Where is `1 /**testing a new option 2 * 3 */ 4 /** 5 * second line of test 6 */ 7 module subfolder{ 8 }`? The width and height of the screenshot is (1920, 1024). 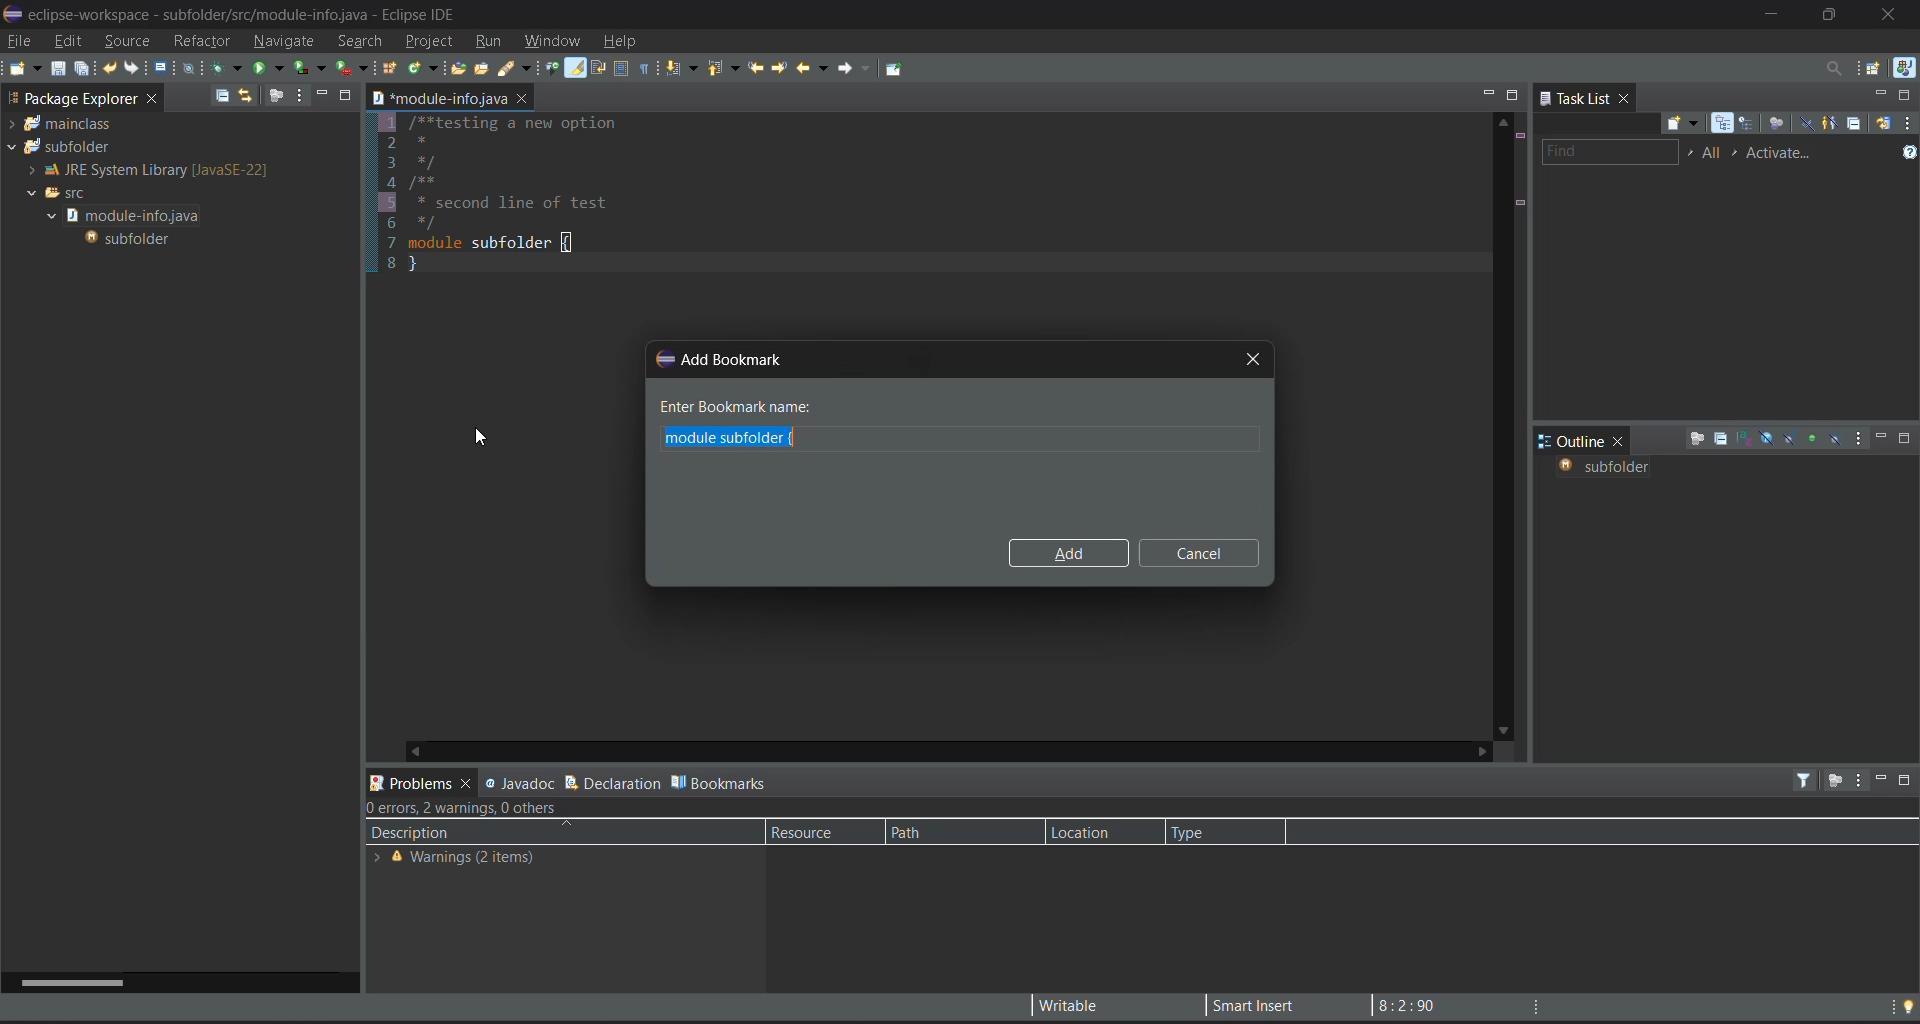
1 /**testing a new option 2 * 3 */ 4 /** 5 * second line of test 6 */ 7 module subfolder{ 8 } is located at coordinates (543, 196).